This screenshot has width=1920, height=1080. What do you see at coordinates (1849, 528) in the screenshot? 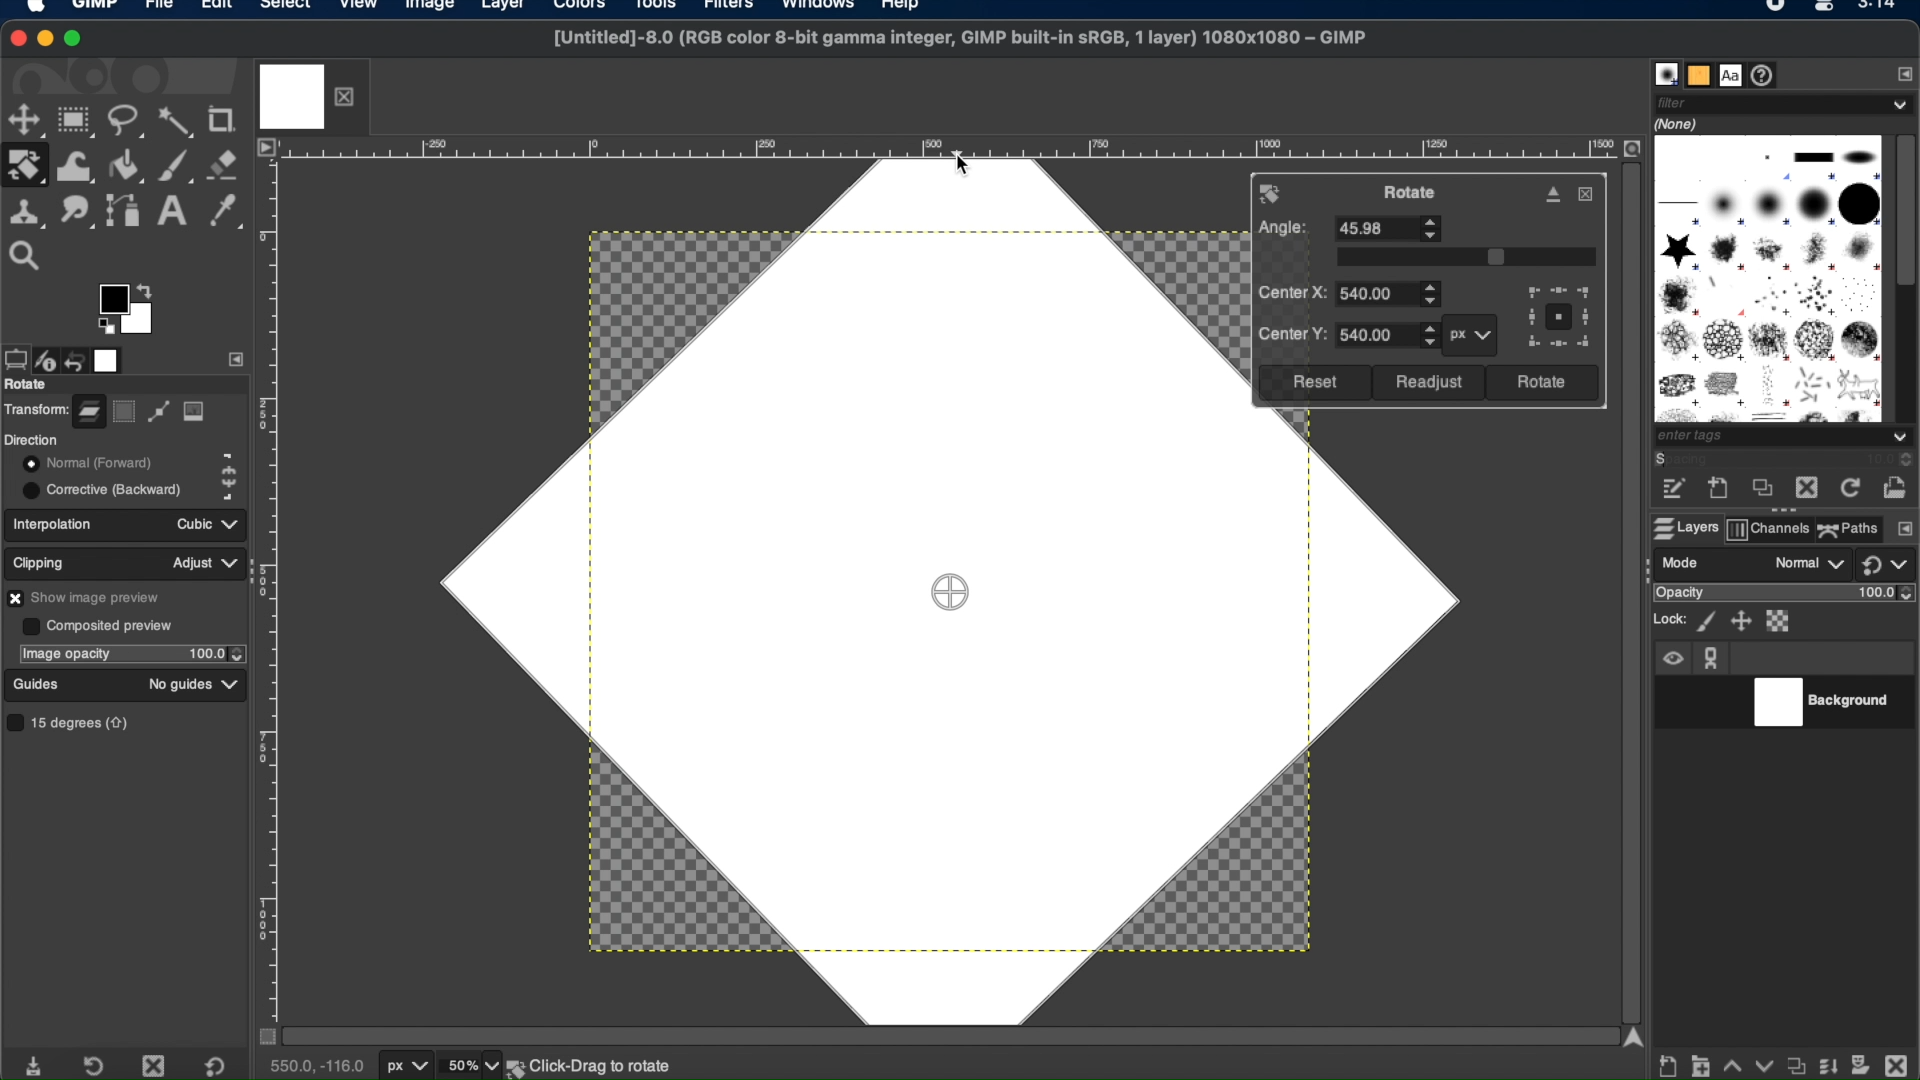
I see `paths` at bounding box center [1849, 528].